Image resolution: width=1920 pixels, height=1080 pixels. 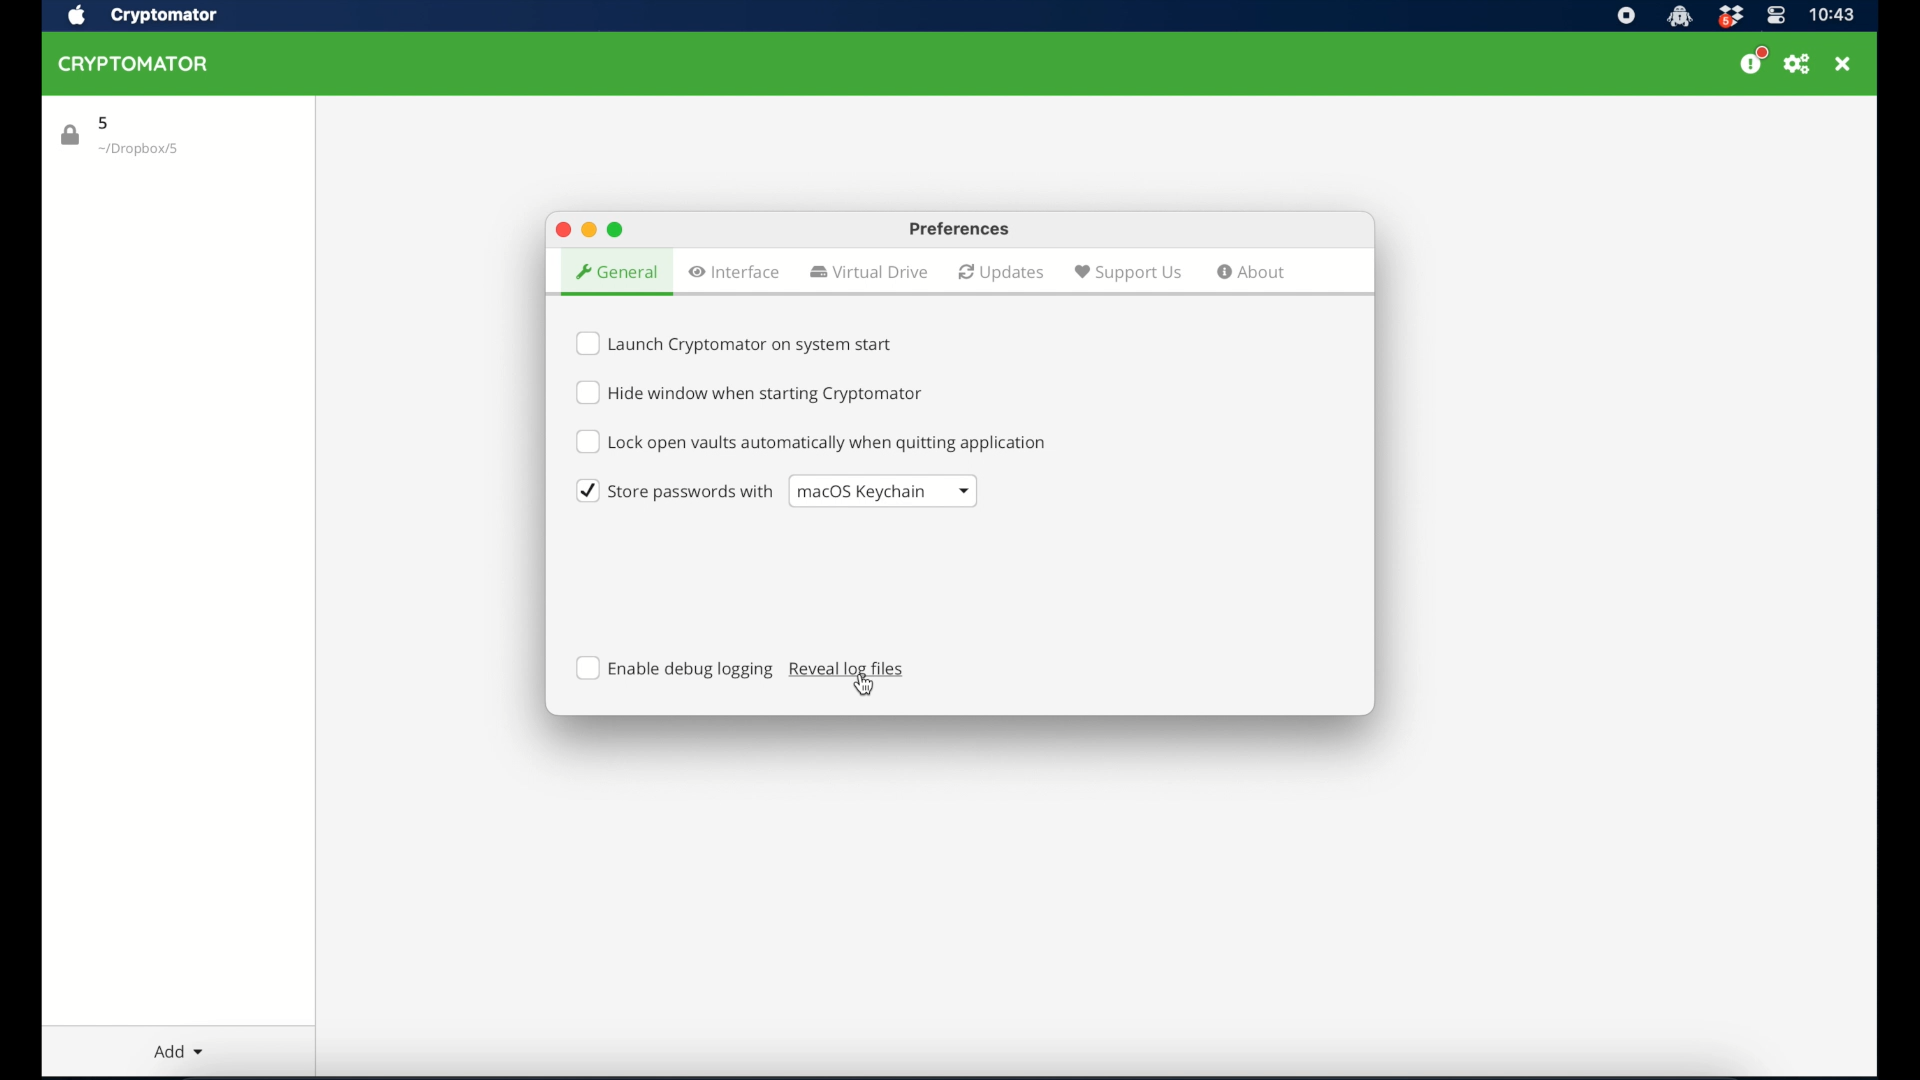 What do you see at coordinates (811, 441) in the screenshot?
I see `lock open vaults automatically when quitting application` at bounding box center [811, 441].